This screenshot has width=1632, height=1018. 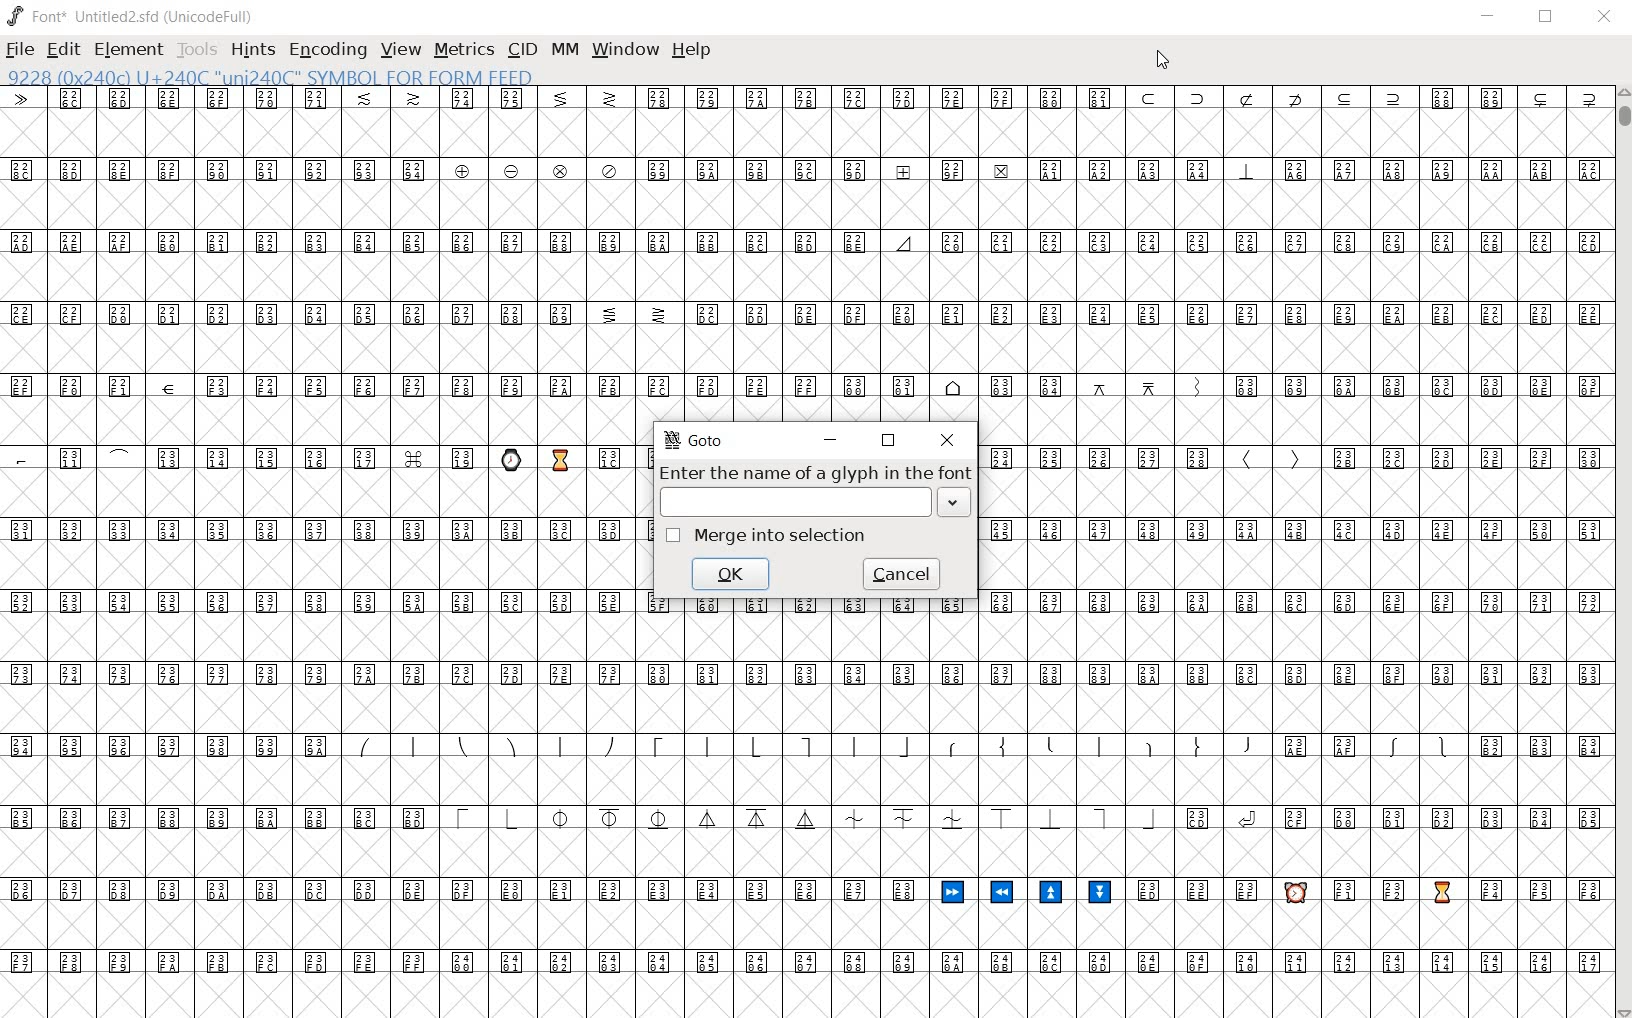 What do you see at coordinates (270, 76) in the screenshot?
I see `glyph name` at bounding box center [270, 76].